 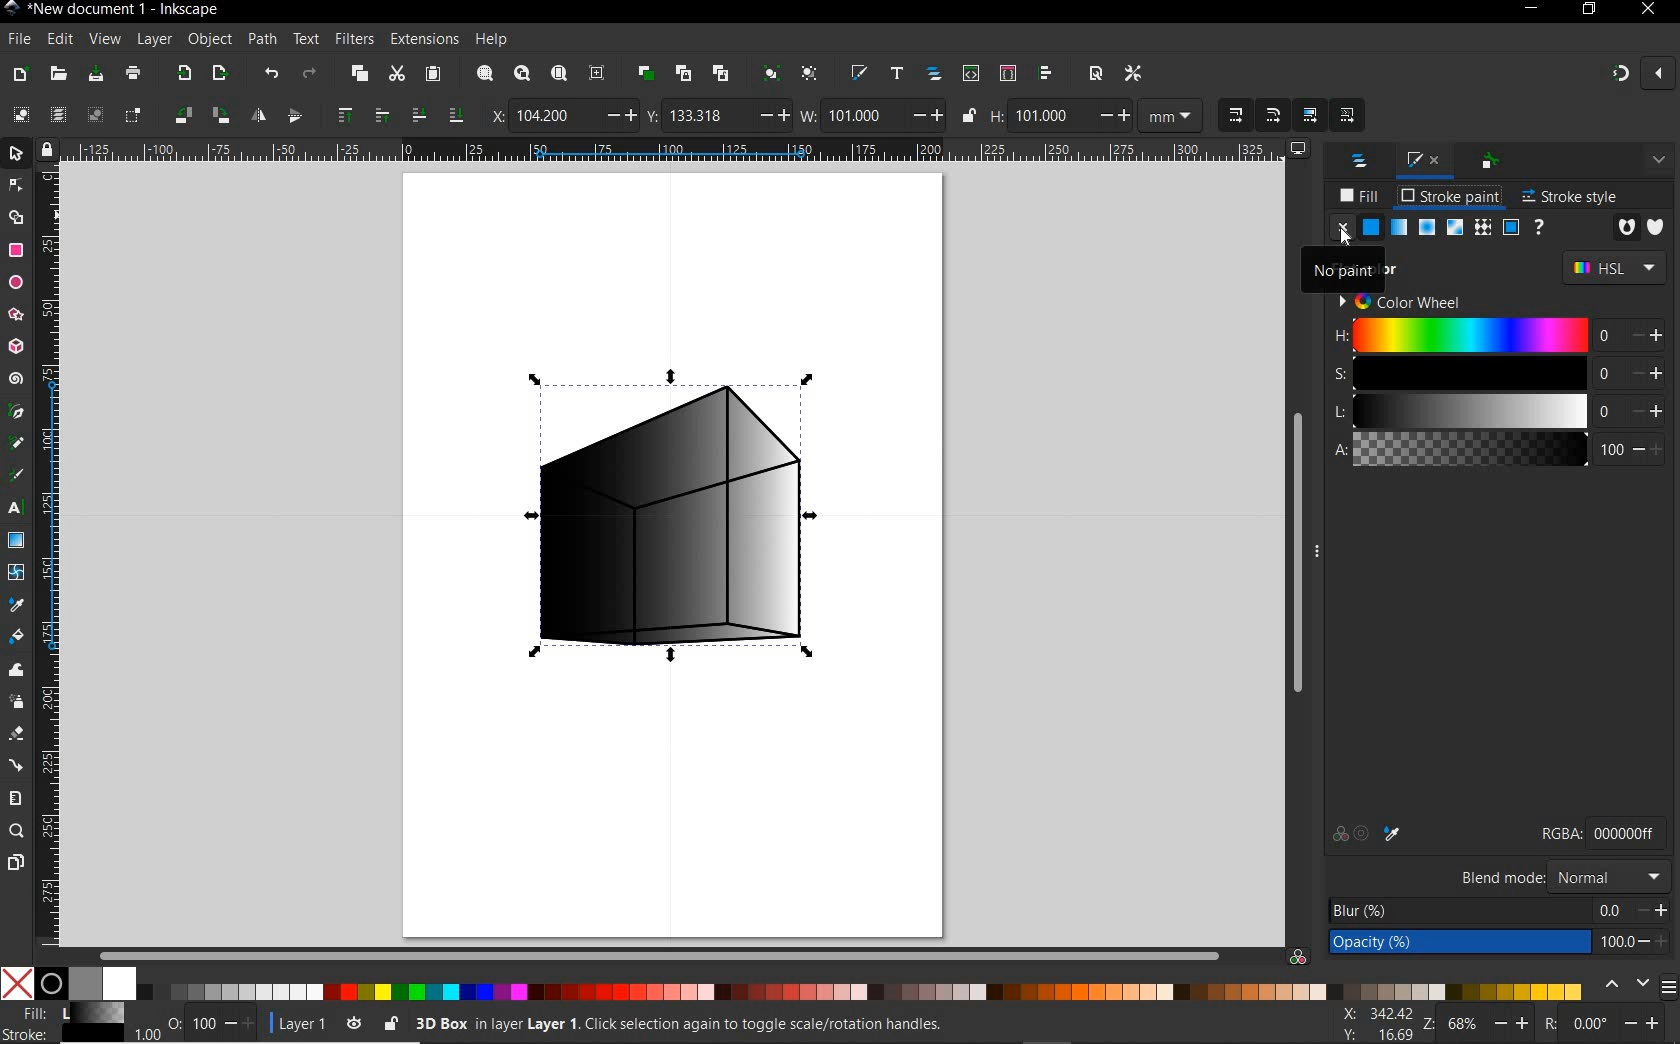 I want to click on UNLINK CLONE, so click(x=723, y=72).